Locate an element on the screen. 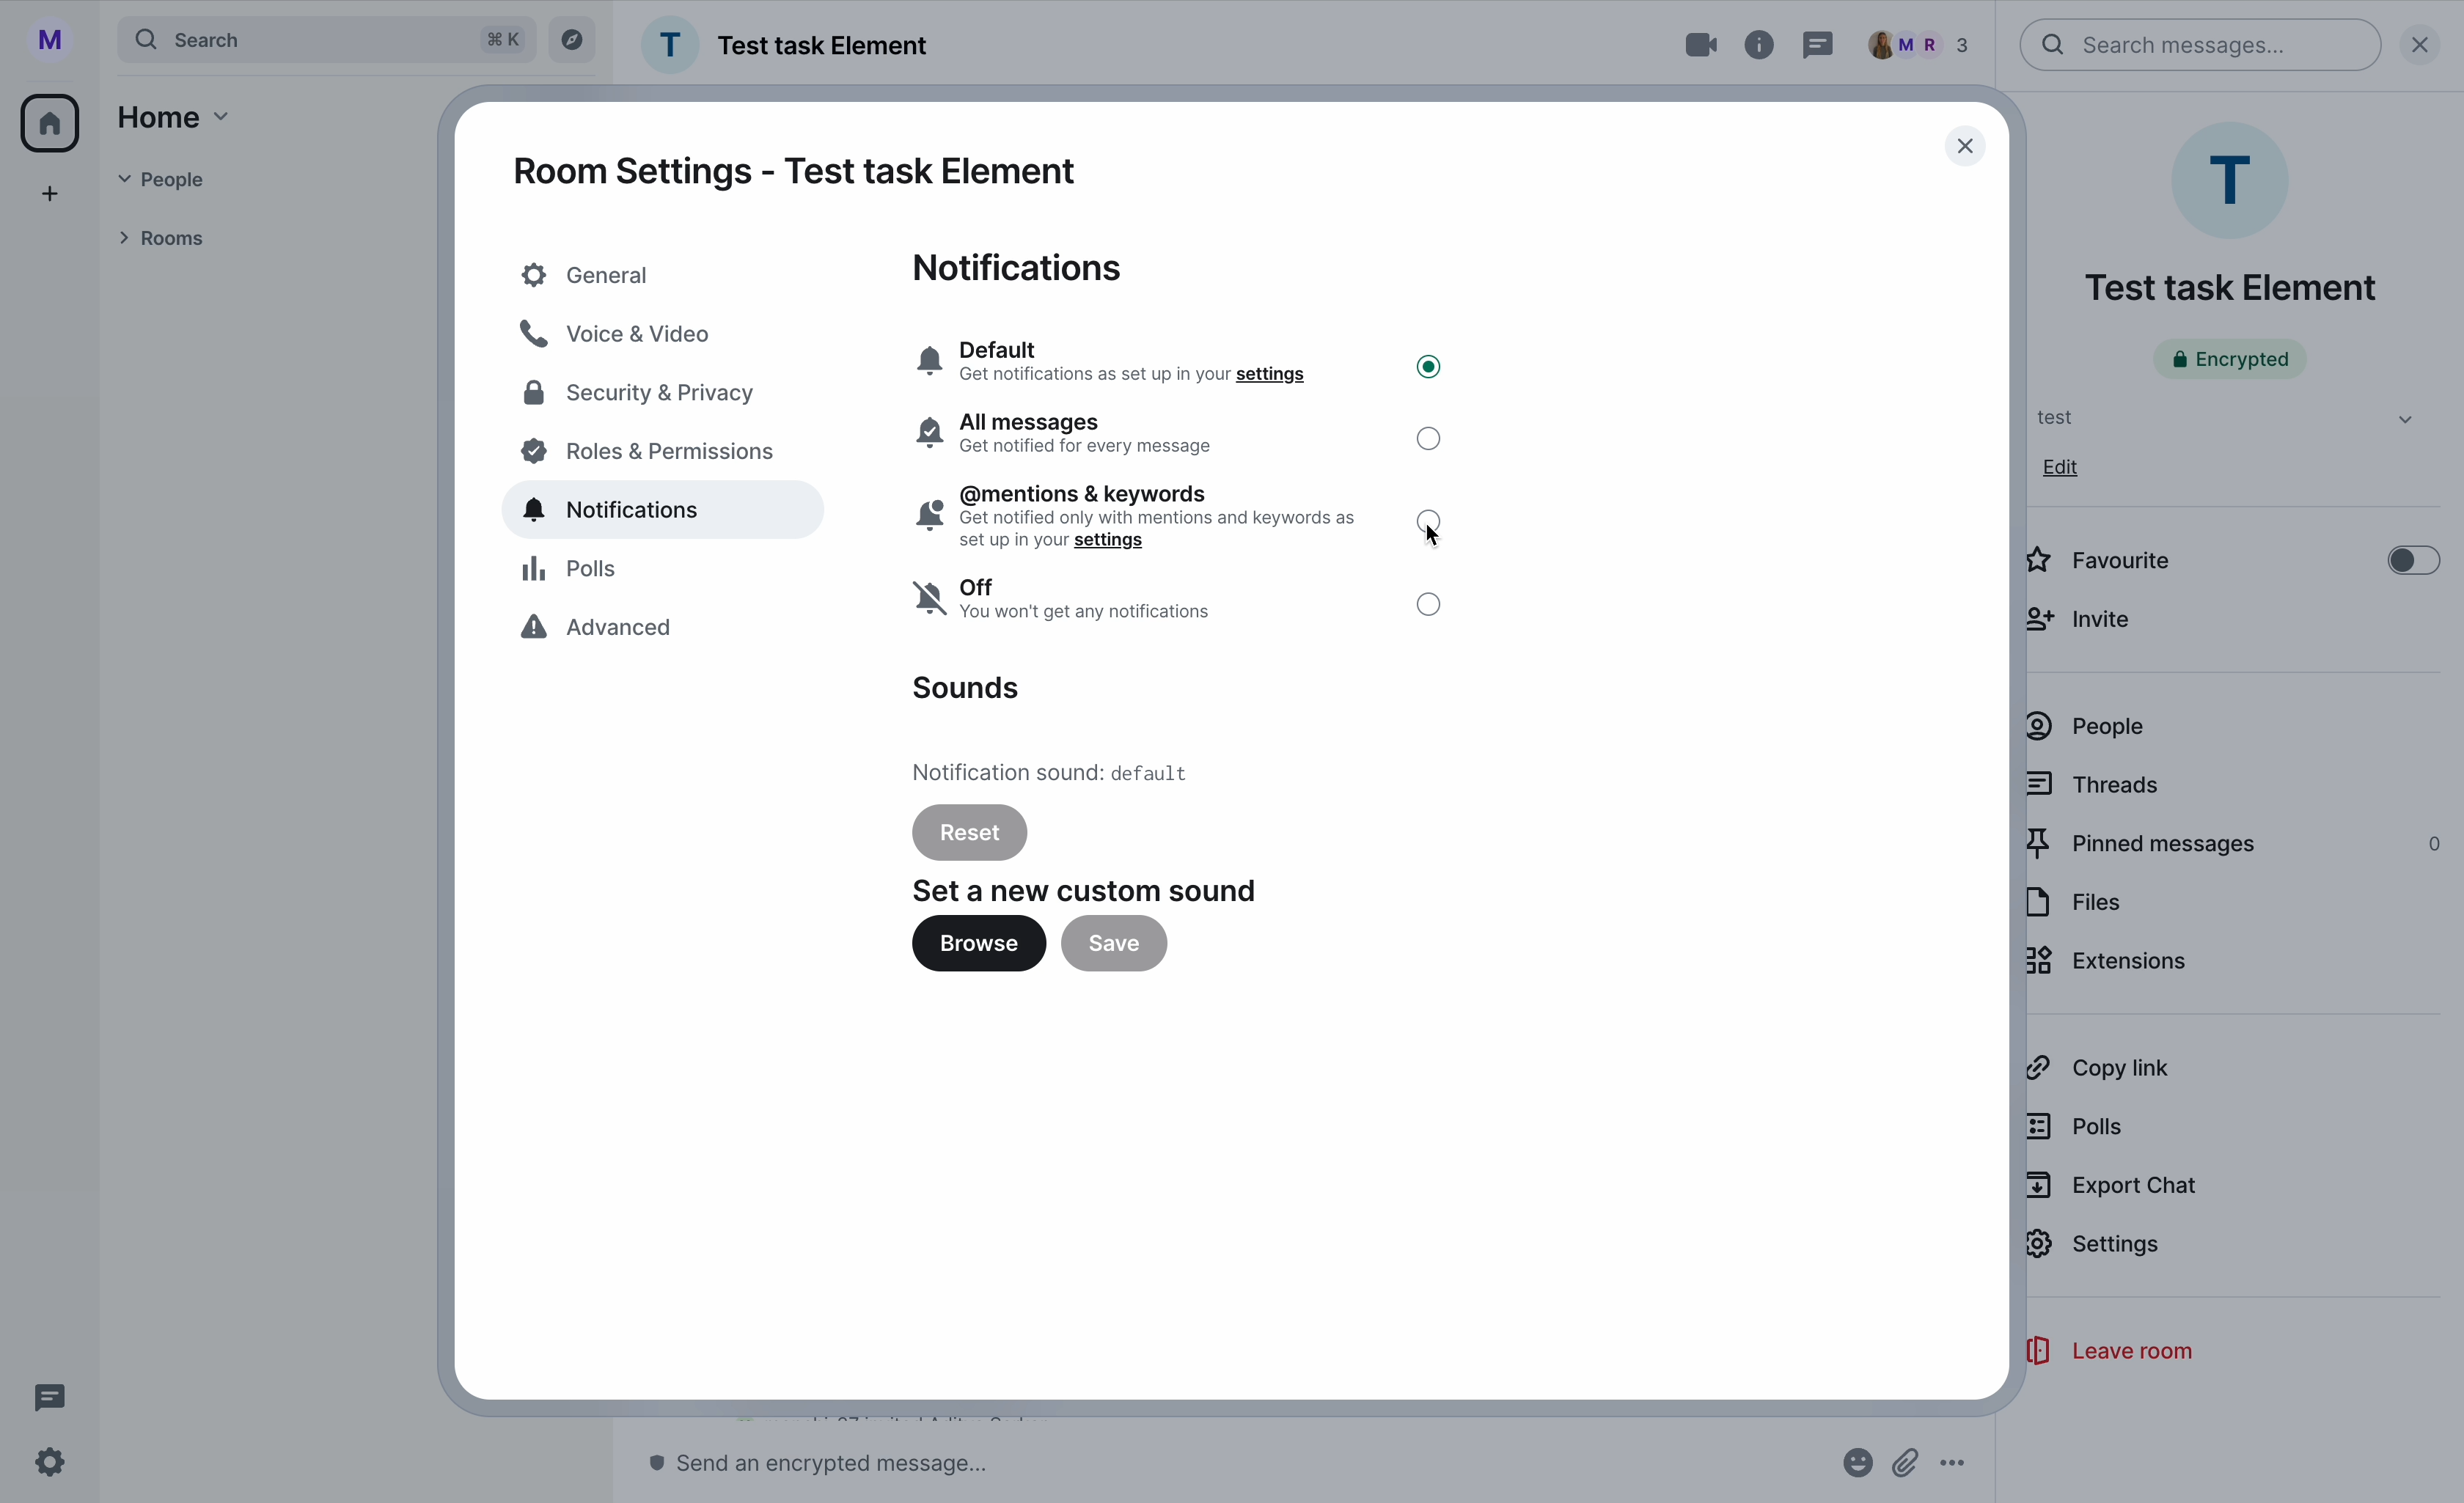 The height and width of the screenshot is (1503, 2464). export chat is located at coordinates (2113, 1186).